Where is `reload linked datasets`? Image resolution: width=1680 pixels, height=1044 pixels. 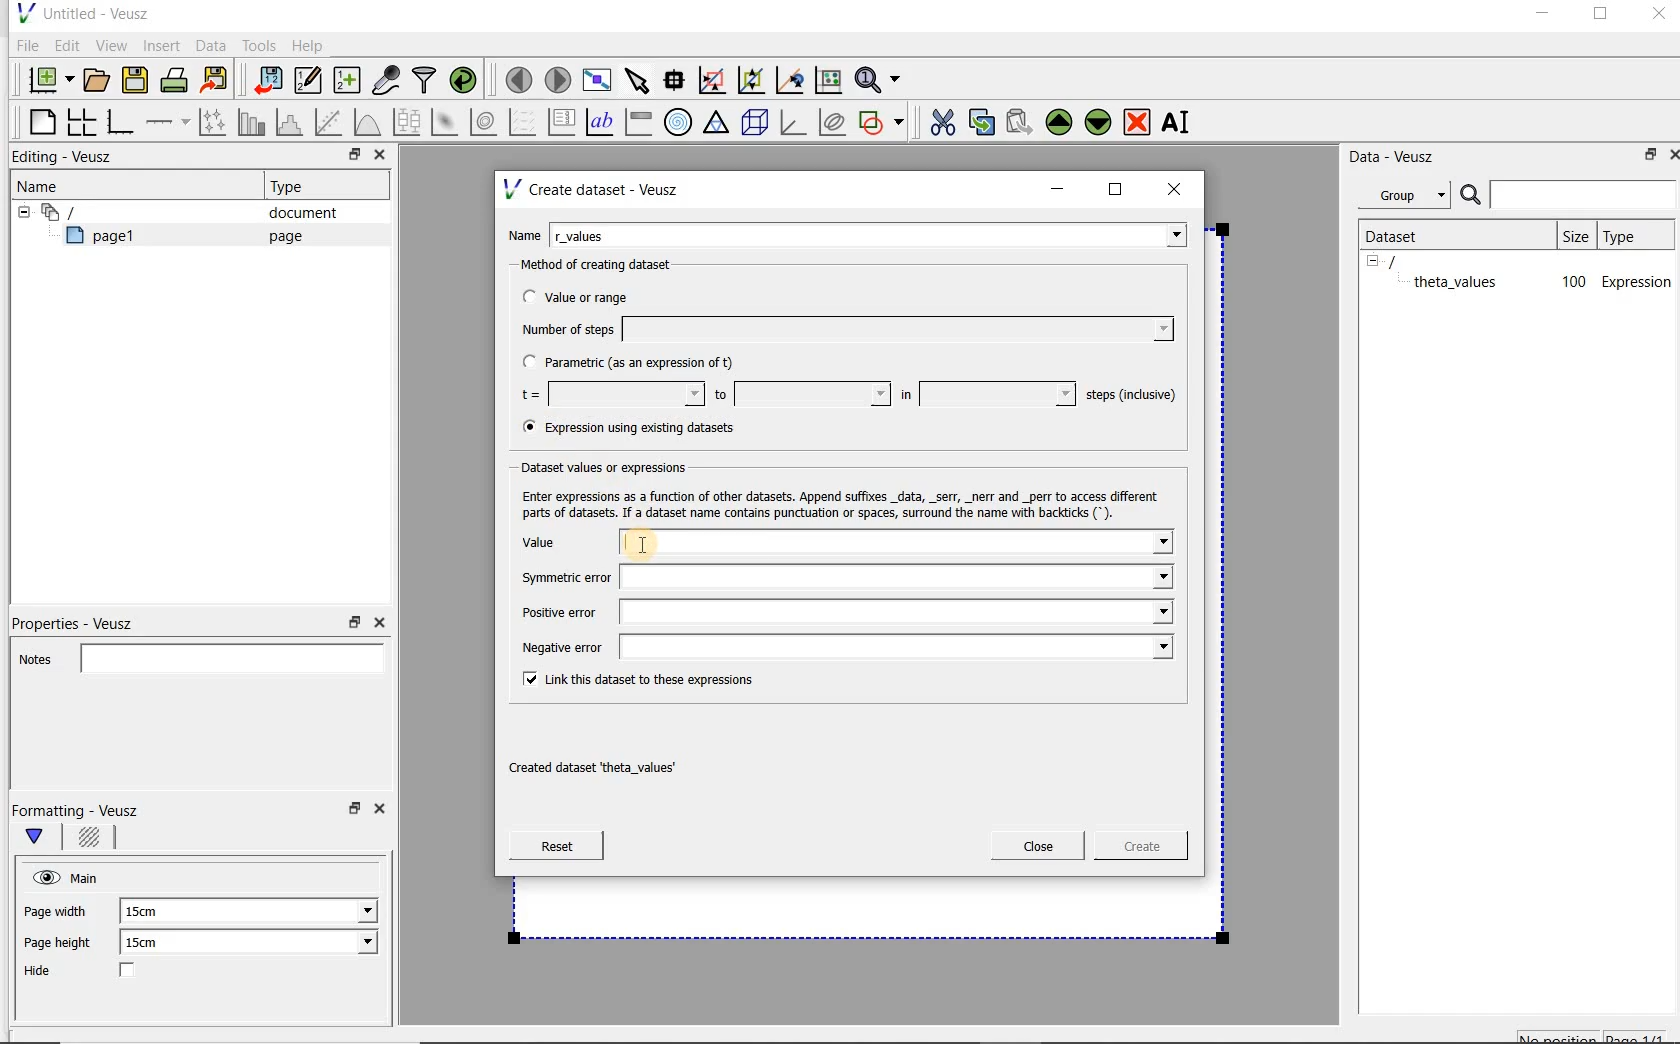 reload linked datasets is located at coordinates (467, 81).